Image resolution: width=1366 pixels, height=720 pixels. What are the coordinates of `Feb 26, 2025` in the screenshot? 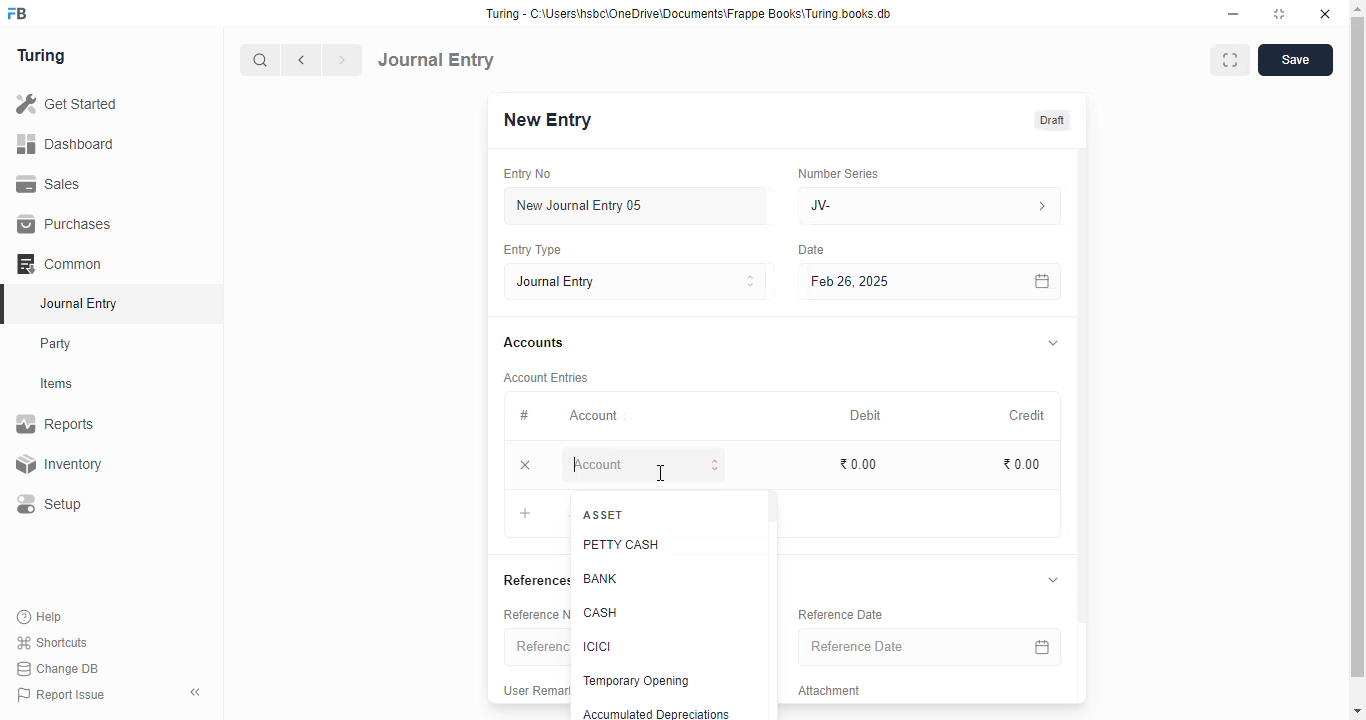 It's located at (885, 281).